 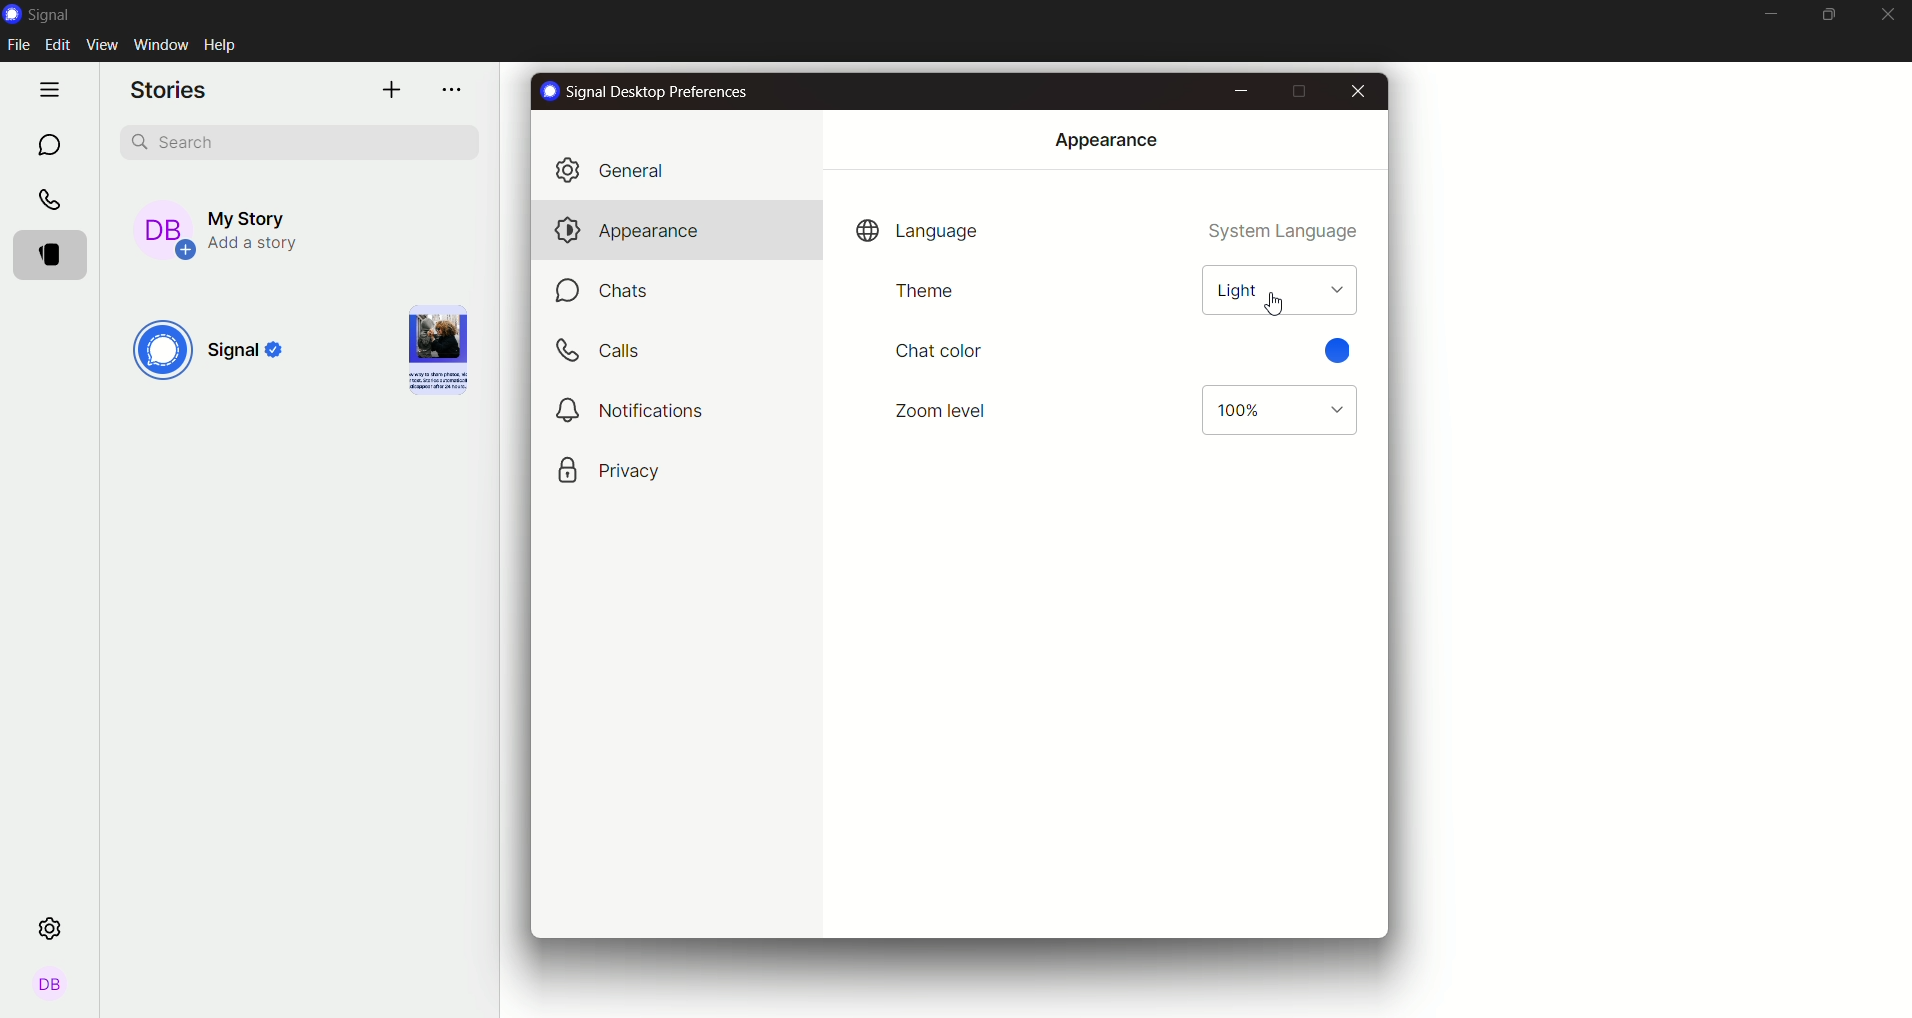 What do you see at coordinates (610, 470) in the screenshot?
I see `privacy` at bounding box center [610, 470].